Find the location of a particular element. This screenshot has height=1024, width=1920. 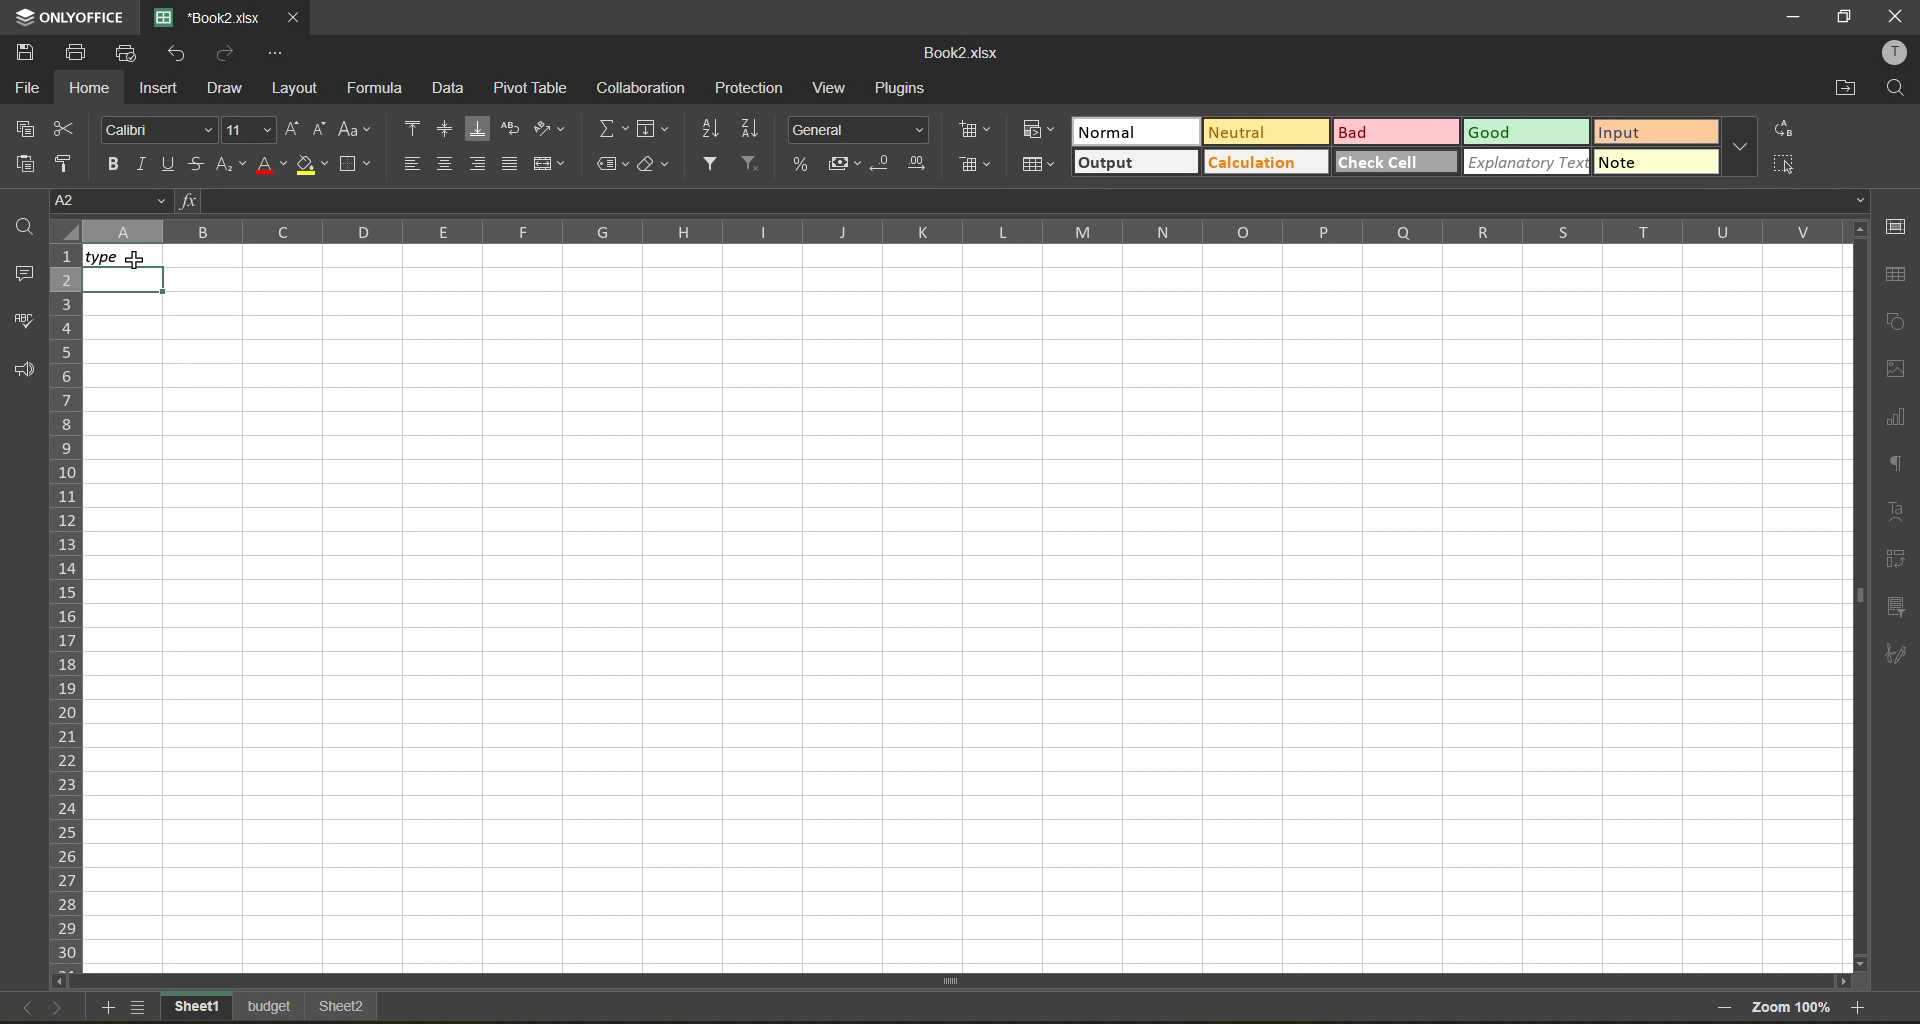

align top is located at coordinates (412, 128).